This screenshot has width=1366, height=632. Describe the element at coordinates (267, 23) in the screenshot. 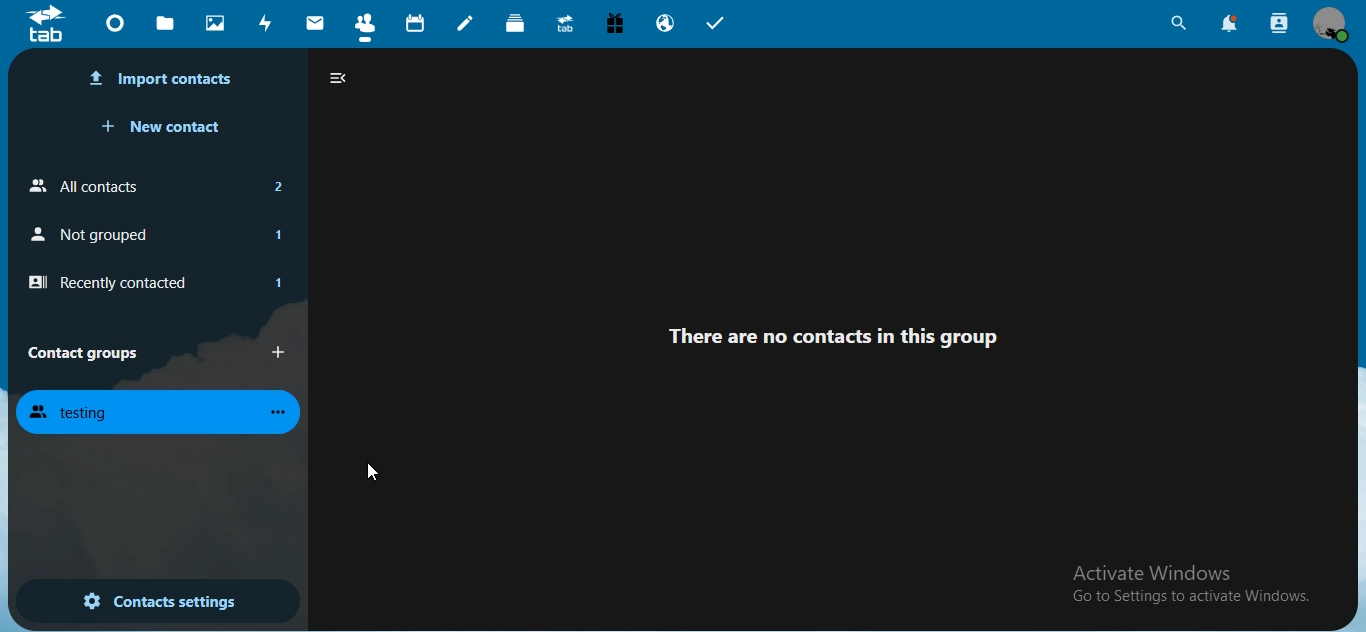

I see `activity` at that location.